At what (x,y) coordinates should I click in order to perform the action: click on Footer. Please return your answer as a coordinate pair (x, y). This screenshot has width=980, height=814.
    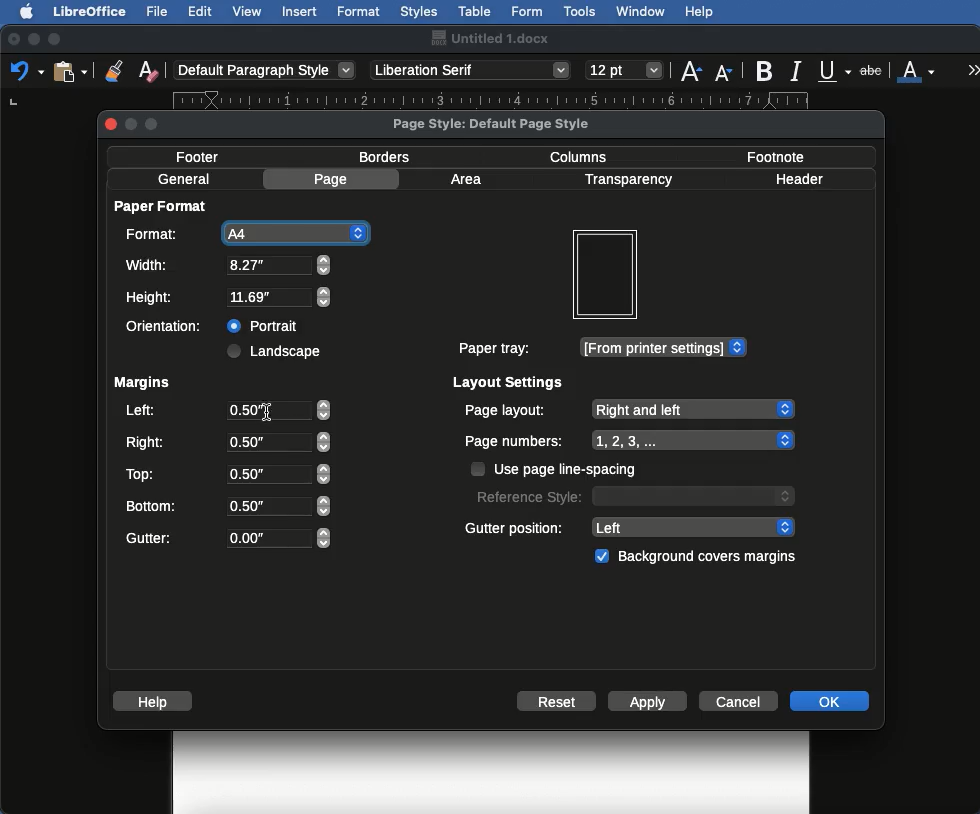
    Looking at the image, I should click on (204, 156).